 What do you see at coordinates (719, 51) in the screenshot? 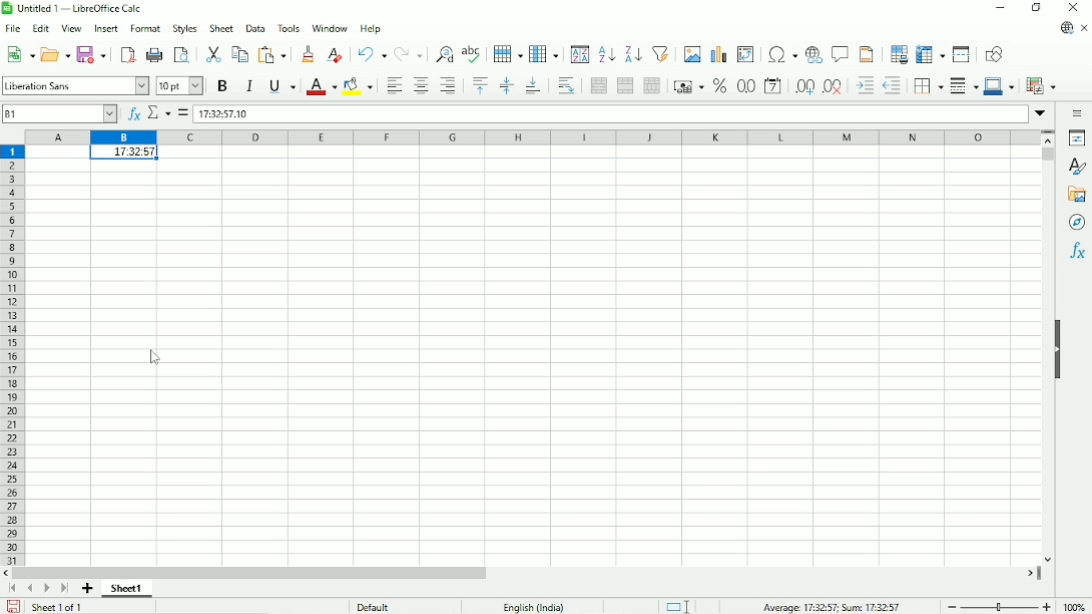
I see `Insert chart` at bounding box center [719, 51].